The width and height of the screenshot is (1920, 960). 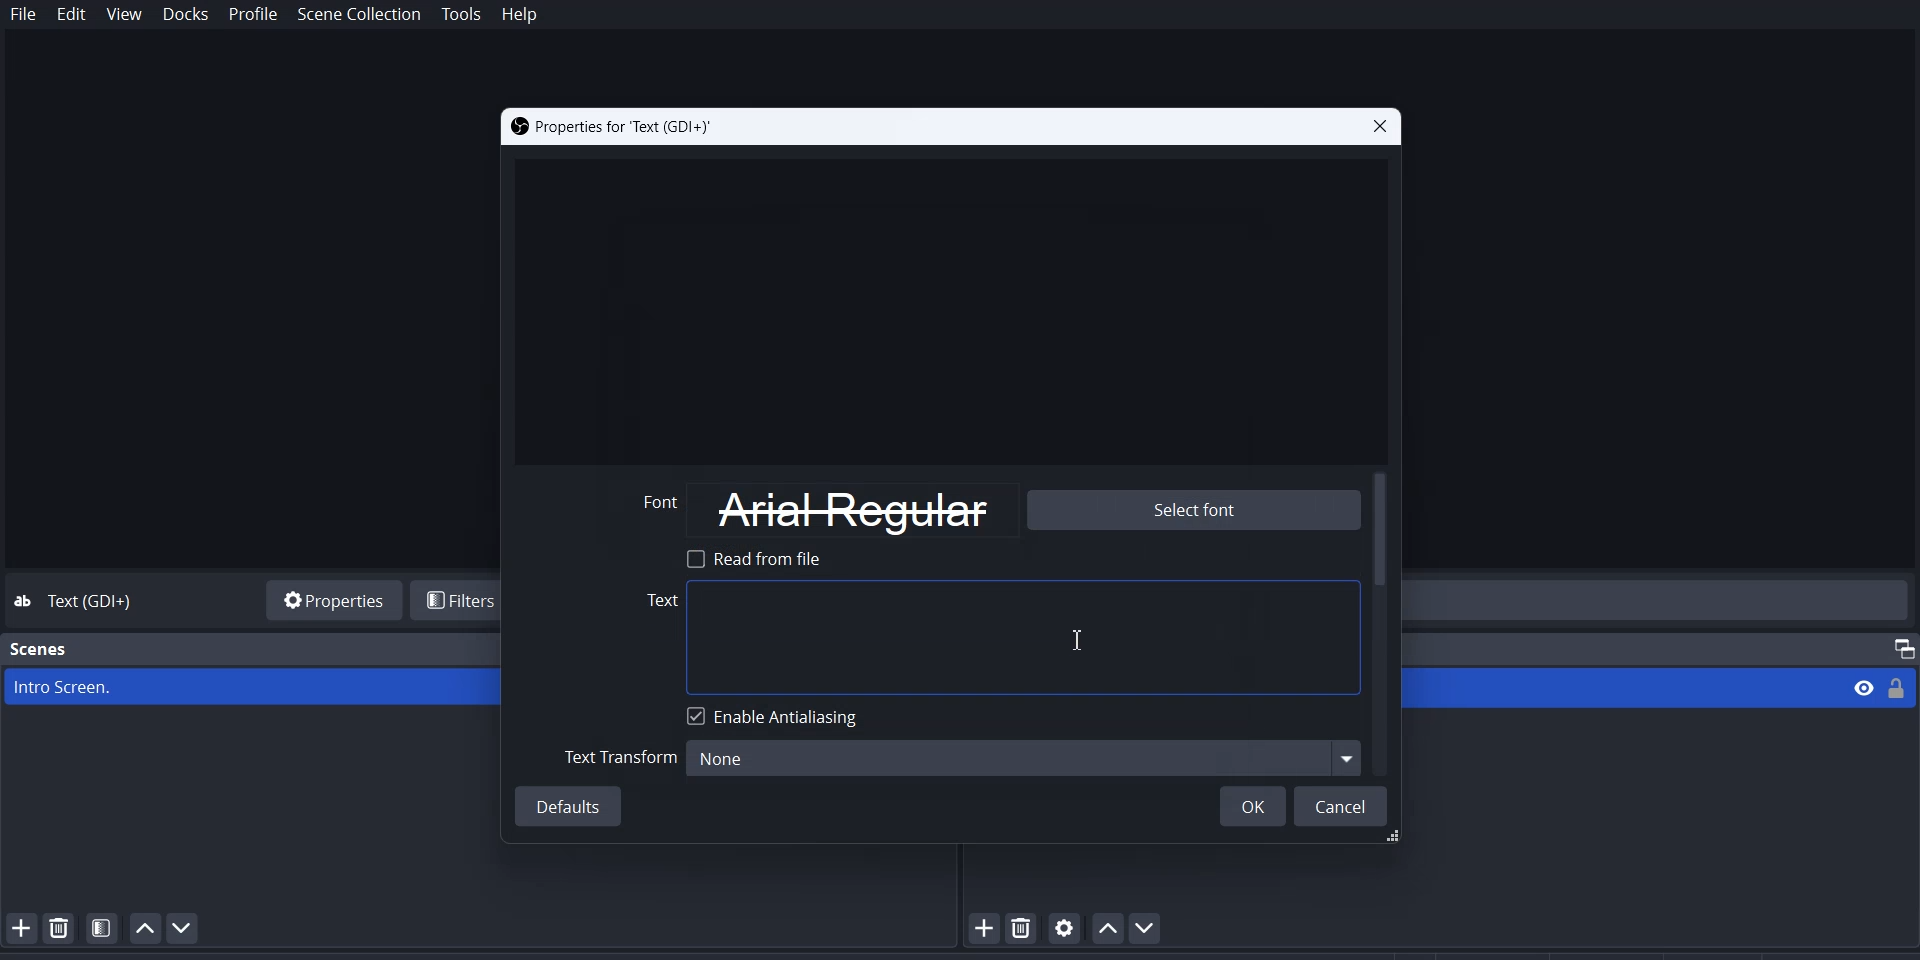 What do you see at coordinates (185, 15) in the screenshot?
I see `Docks` at bounding box center [185, 15].